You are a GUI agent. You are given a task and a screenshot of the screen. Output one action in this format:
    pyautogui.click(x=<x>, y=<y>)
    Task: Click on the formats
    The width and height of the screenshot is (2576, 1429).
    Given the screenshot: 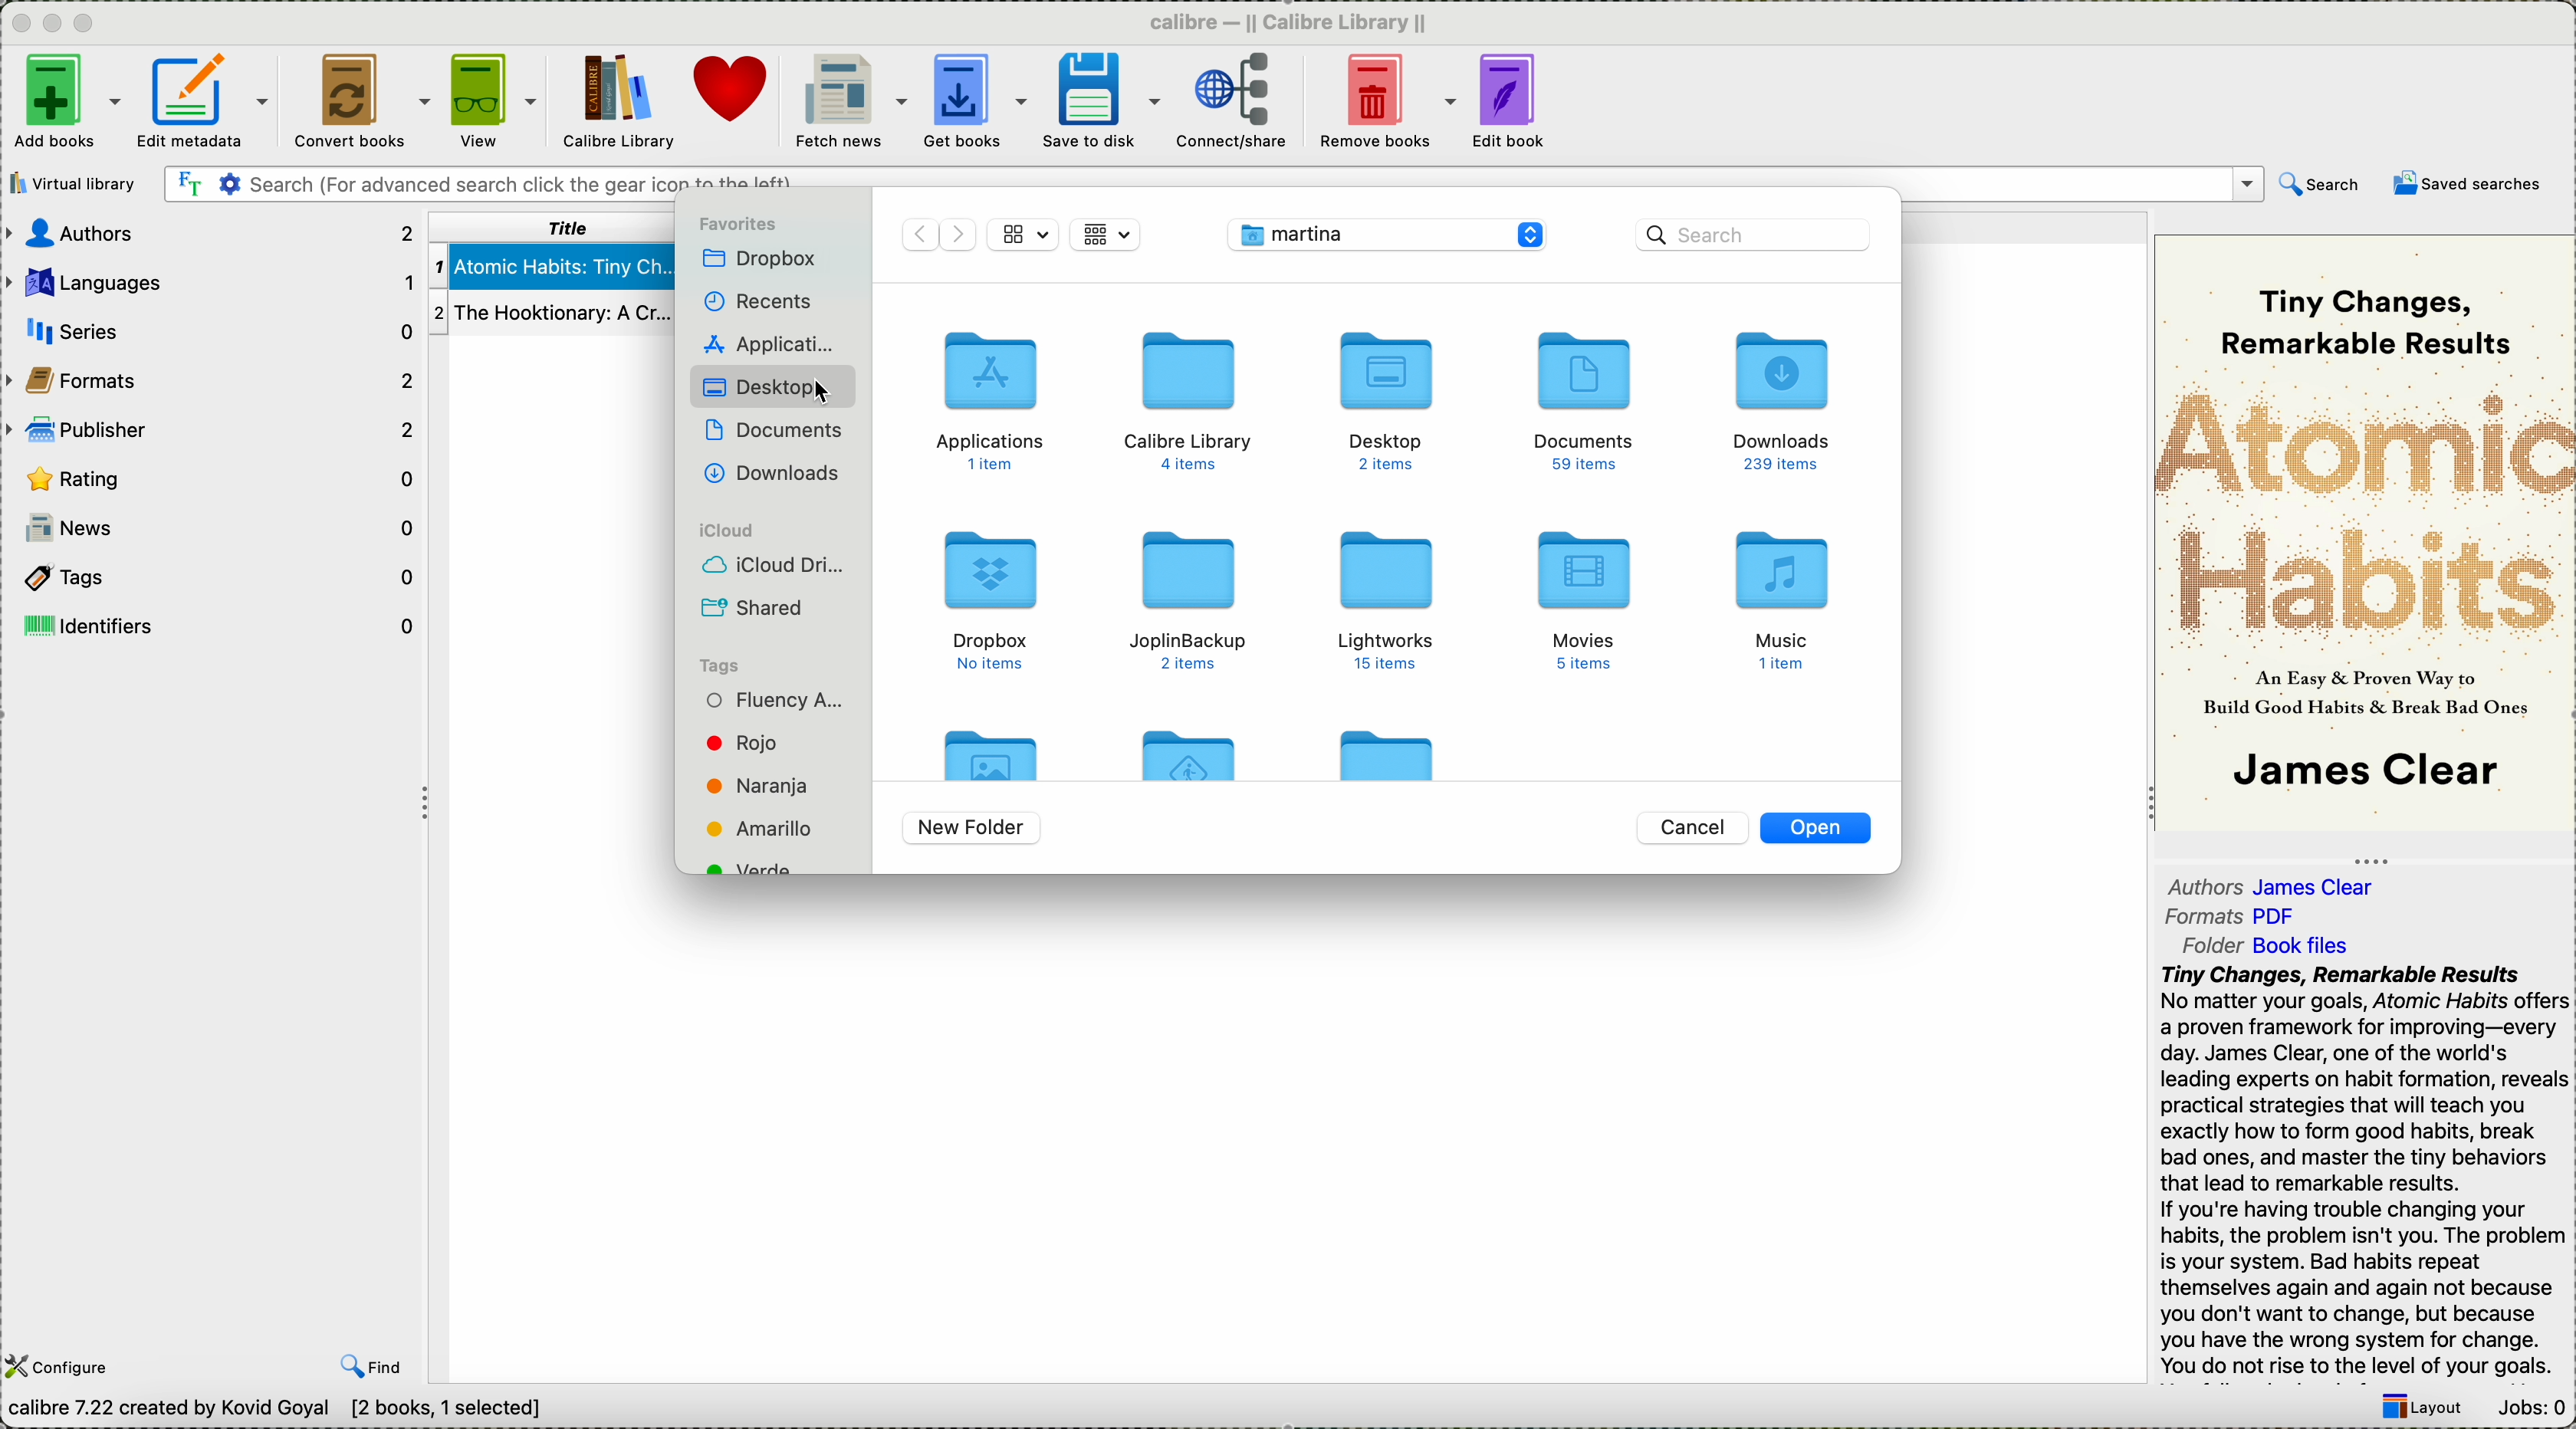 What is the action you would take?
    pyautogui.click(x=2236, y=918)
    